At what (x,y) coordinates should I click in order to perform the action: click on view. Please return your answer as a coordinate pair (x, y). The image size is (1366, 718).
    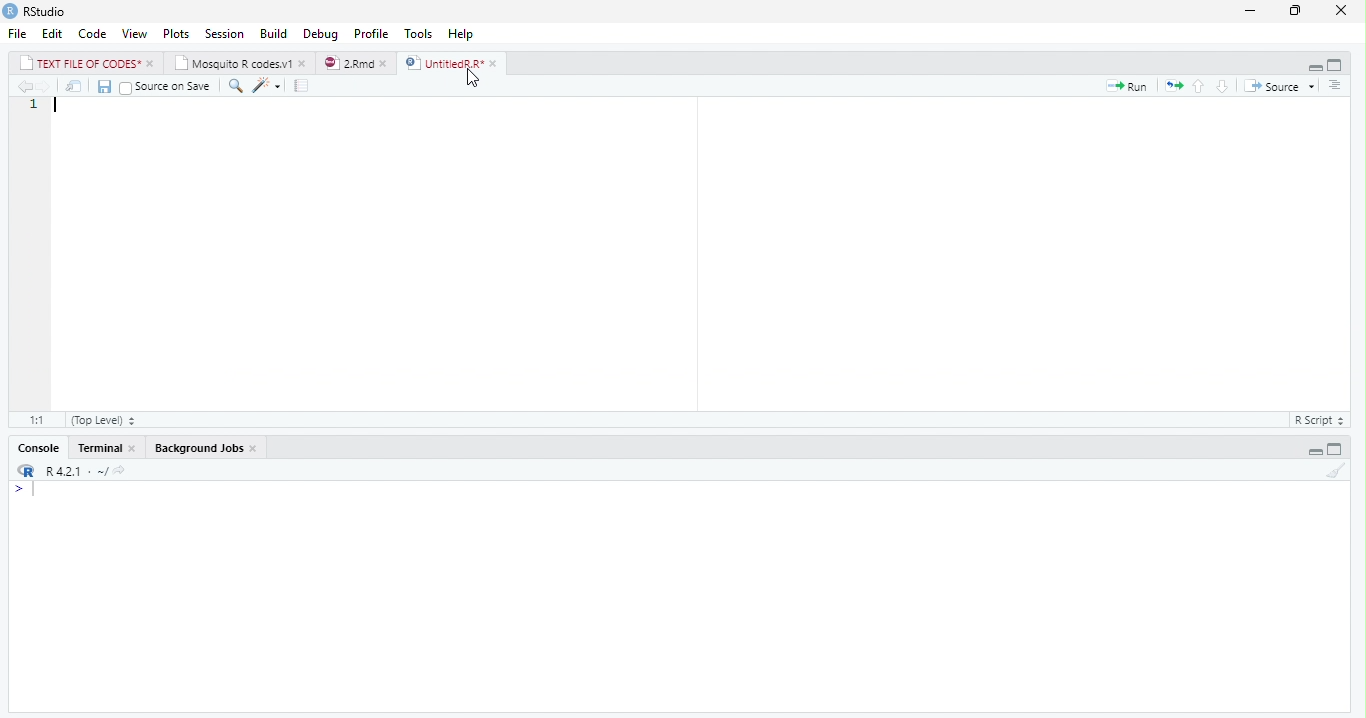
    Looking at the image, I should click on (135, 34).